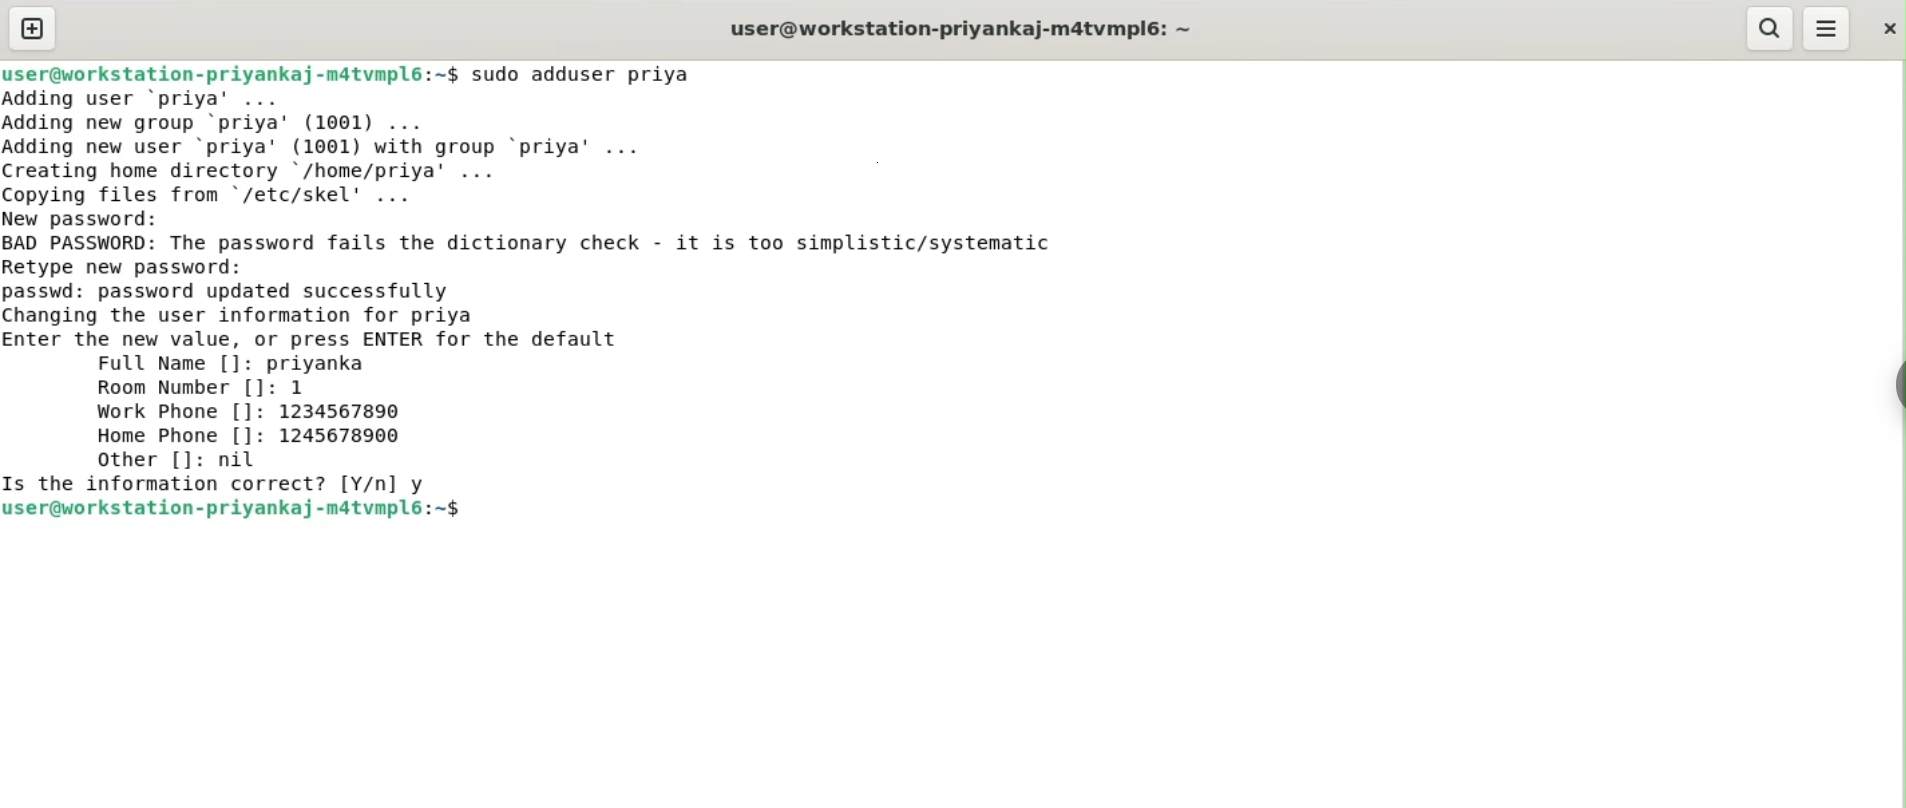  What do you see at coordinates (201, 388) in the screenshot?
I see `Room Number []: 1` at bounding box center [201, 388].